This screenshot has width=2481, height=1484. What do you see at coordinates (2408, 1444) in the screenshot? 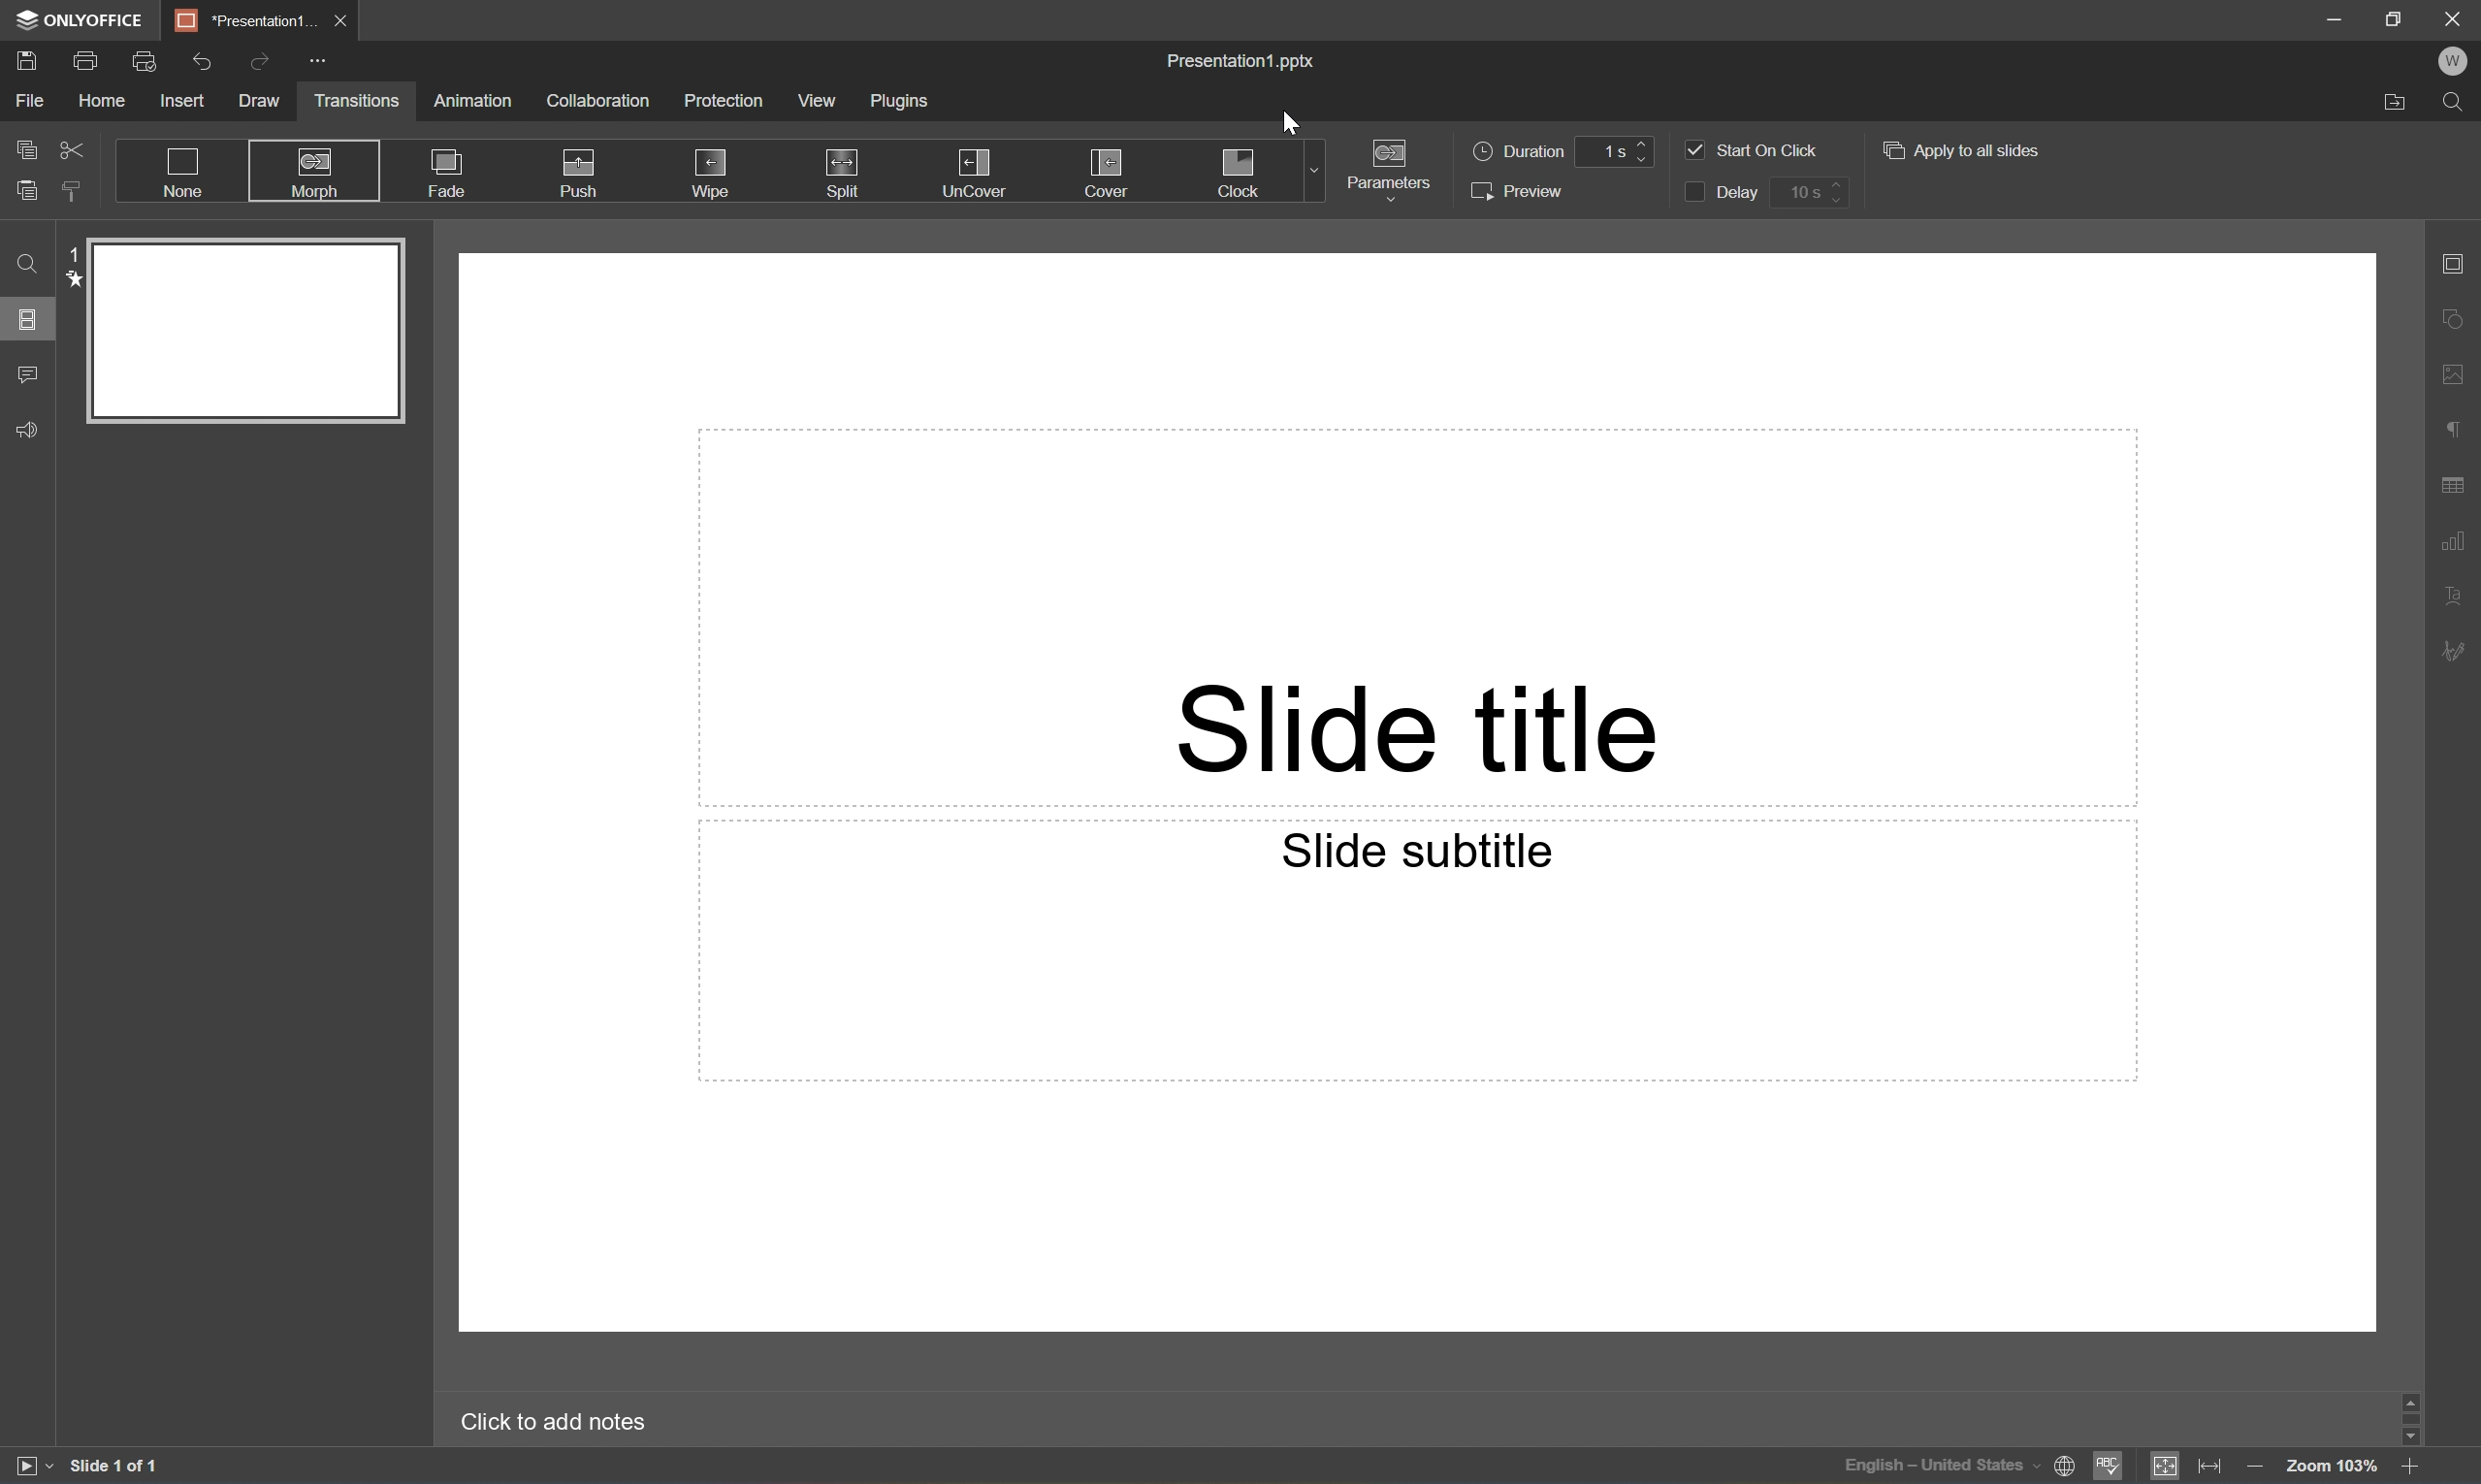
I see `Scroll Down` at bounding box center [2408, 1444].